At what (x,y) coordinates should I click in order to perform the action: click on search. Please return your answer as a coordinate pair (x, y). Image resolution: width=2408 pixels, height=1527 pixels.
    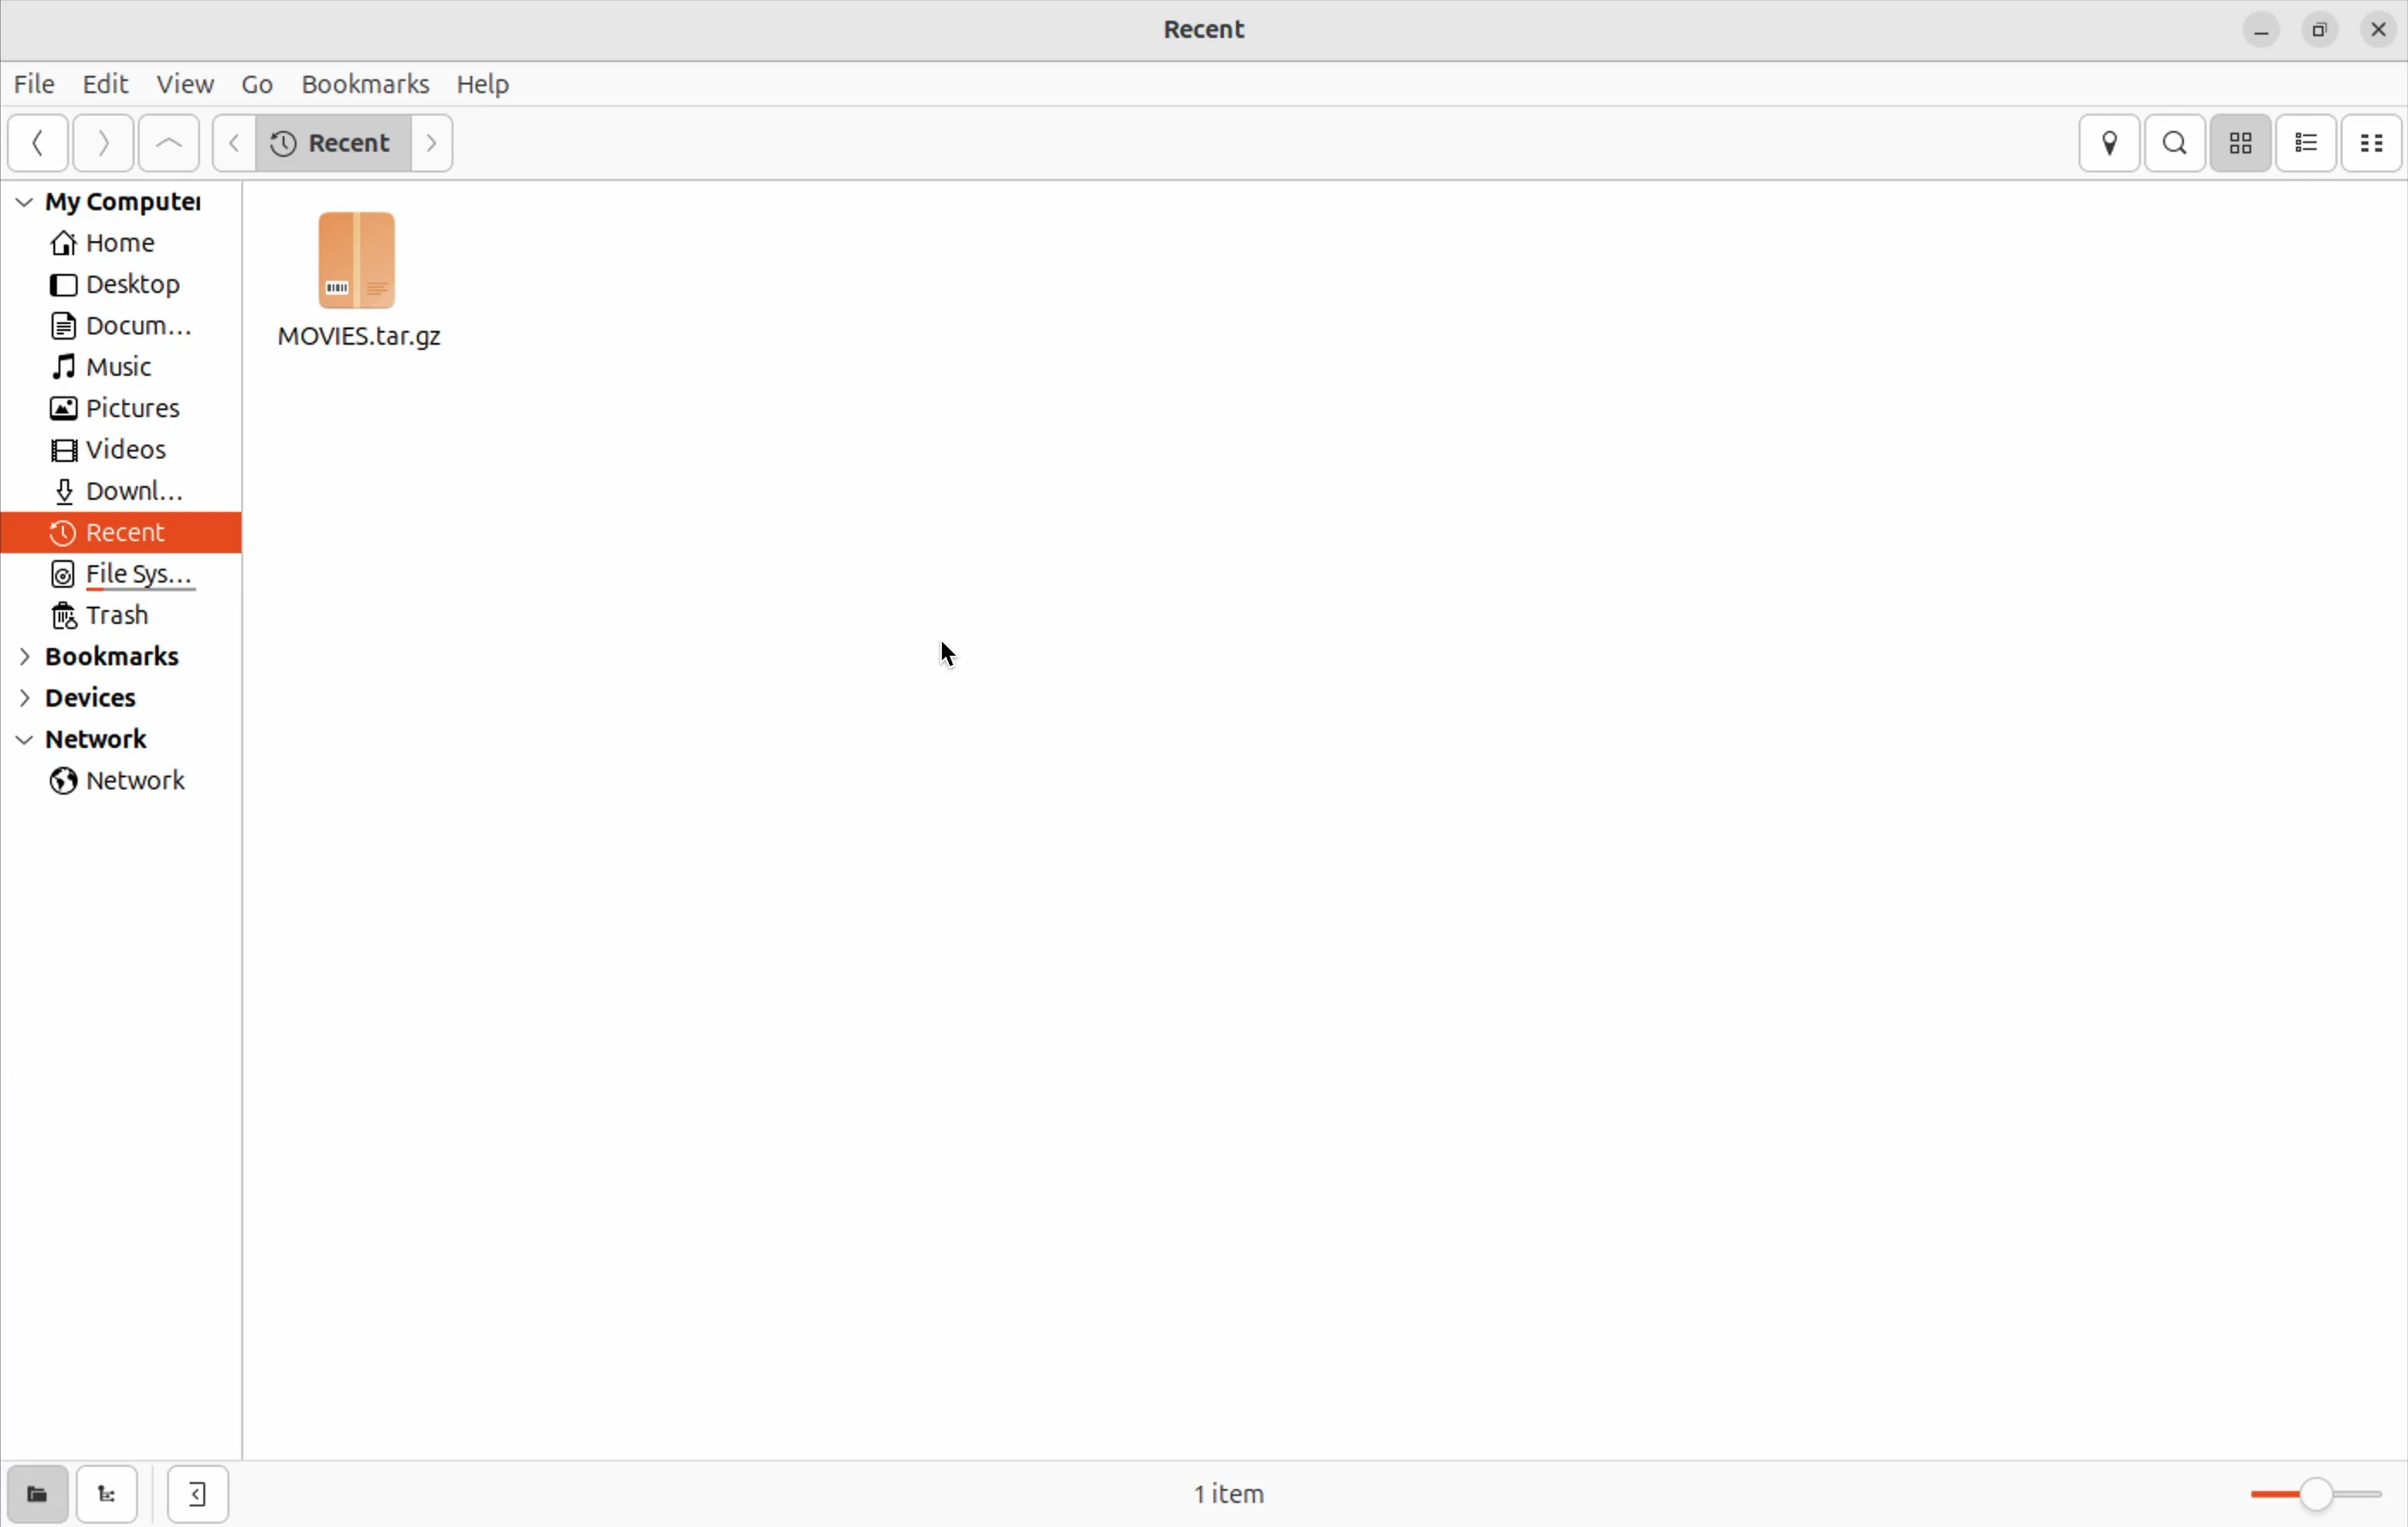
    Looking at the image, I should click on (2174, 142).